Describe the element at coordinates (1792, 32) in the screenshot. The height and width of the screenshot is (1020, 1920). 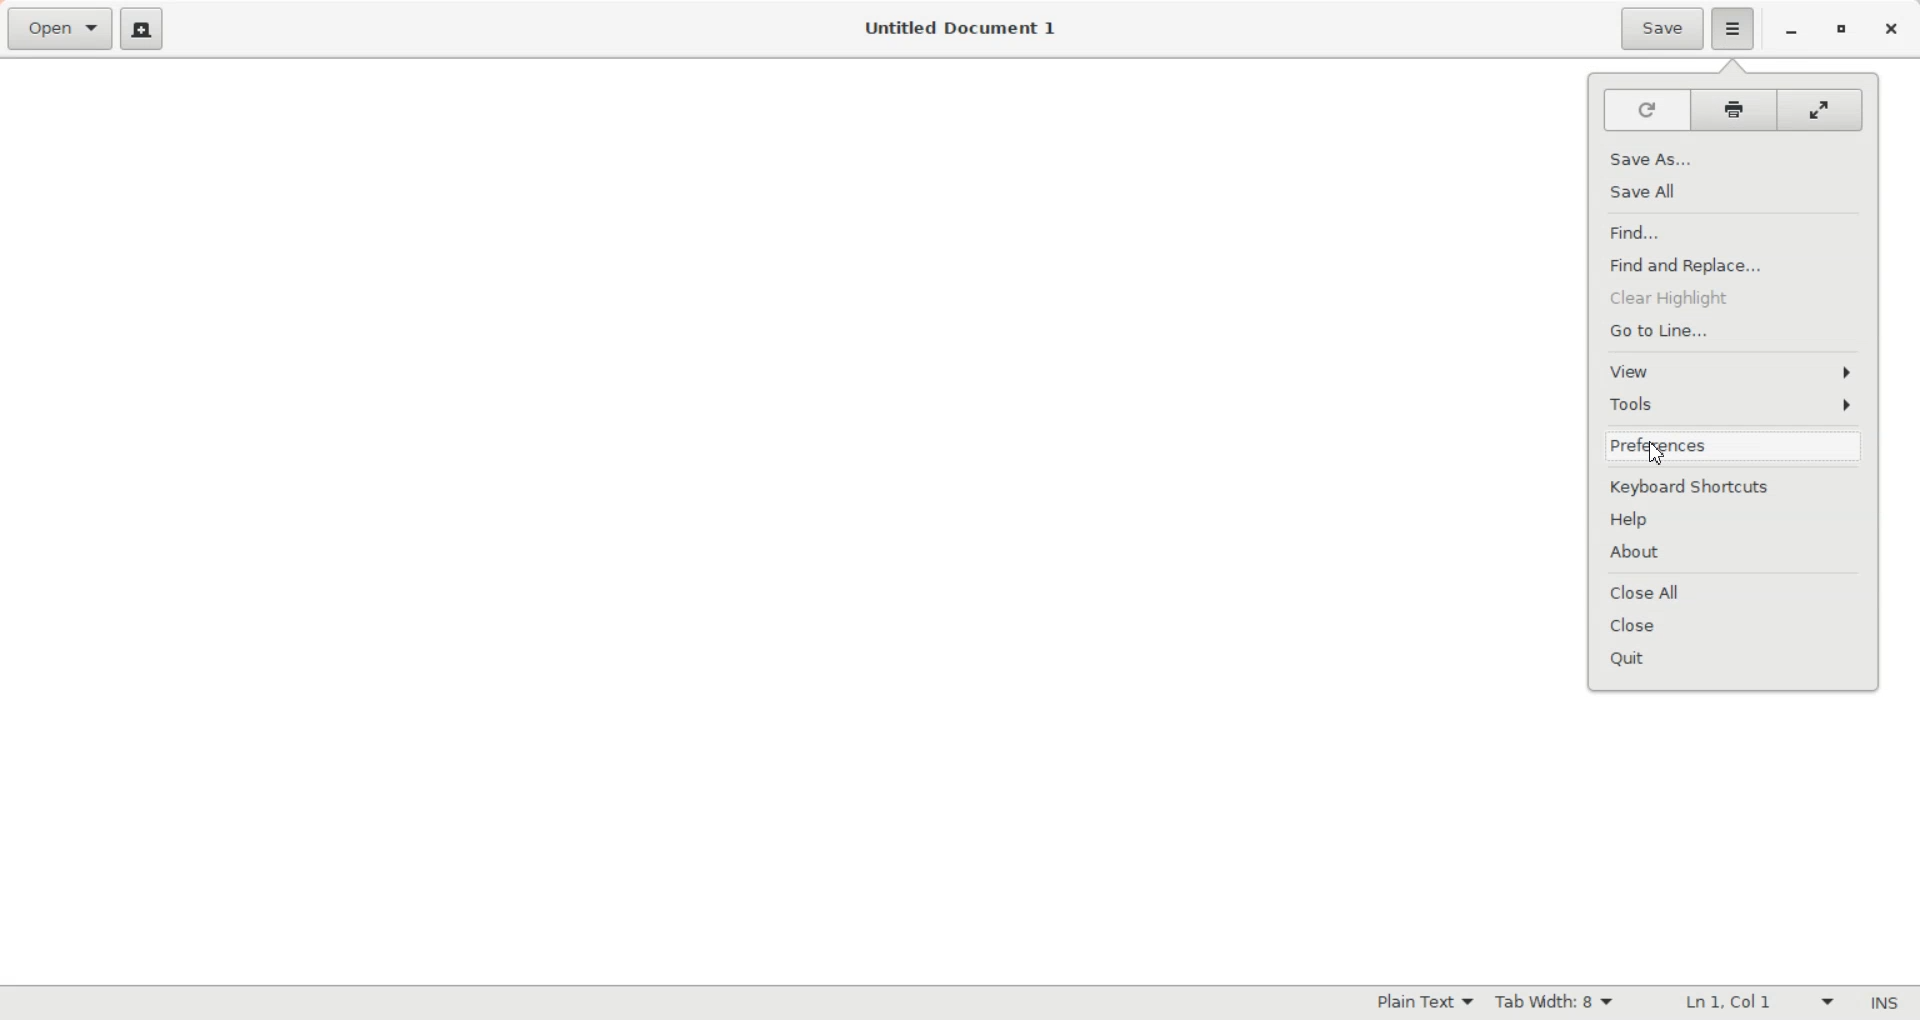
I see `Minimize` at that location.